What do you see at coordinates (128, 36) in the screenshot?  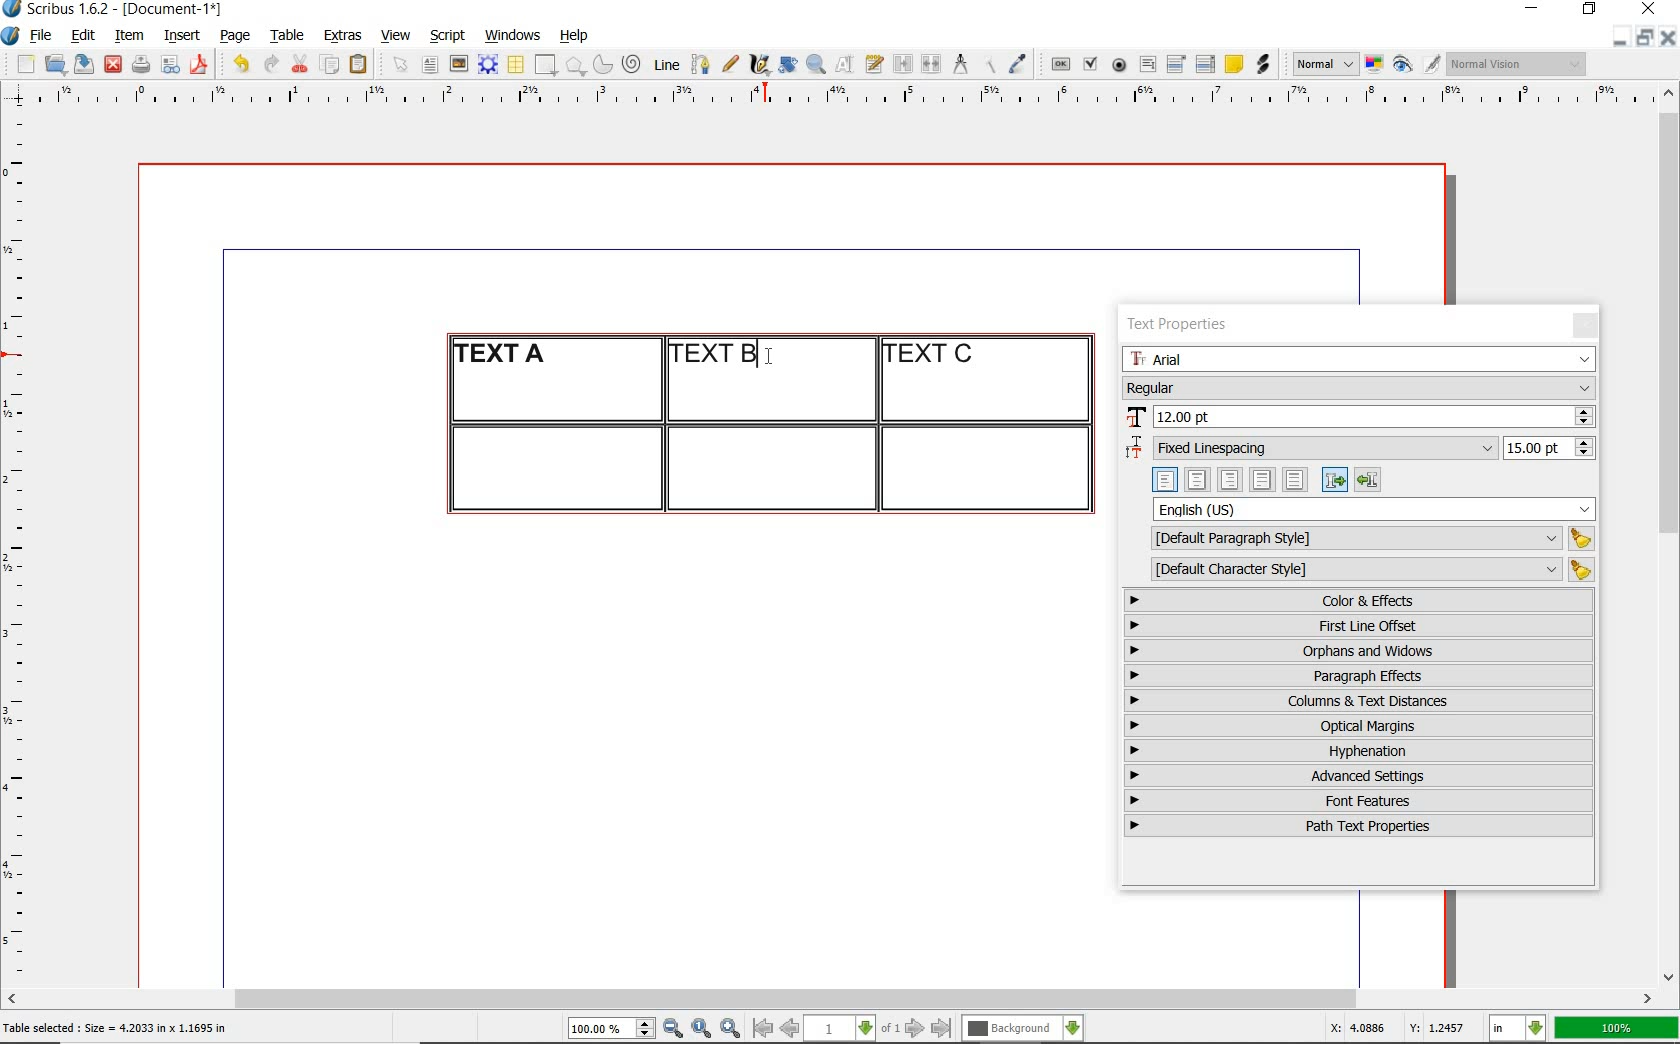 I see `item` at bounding box center [128, 36].